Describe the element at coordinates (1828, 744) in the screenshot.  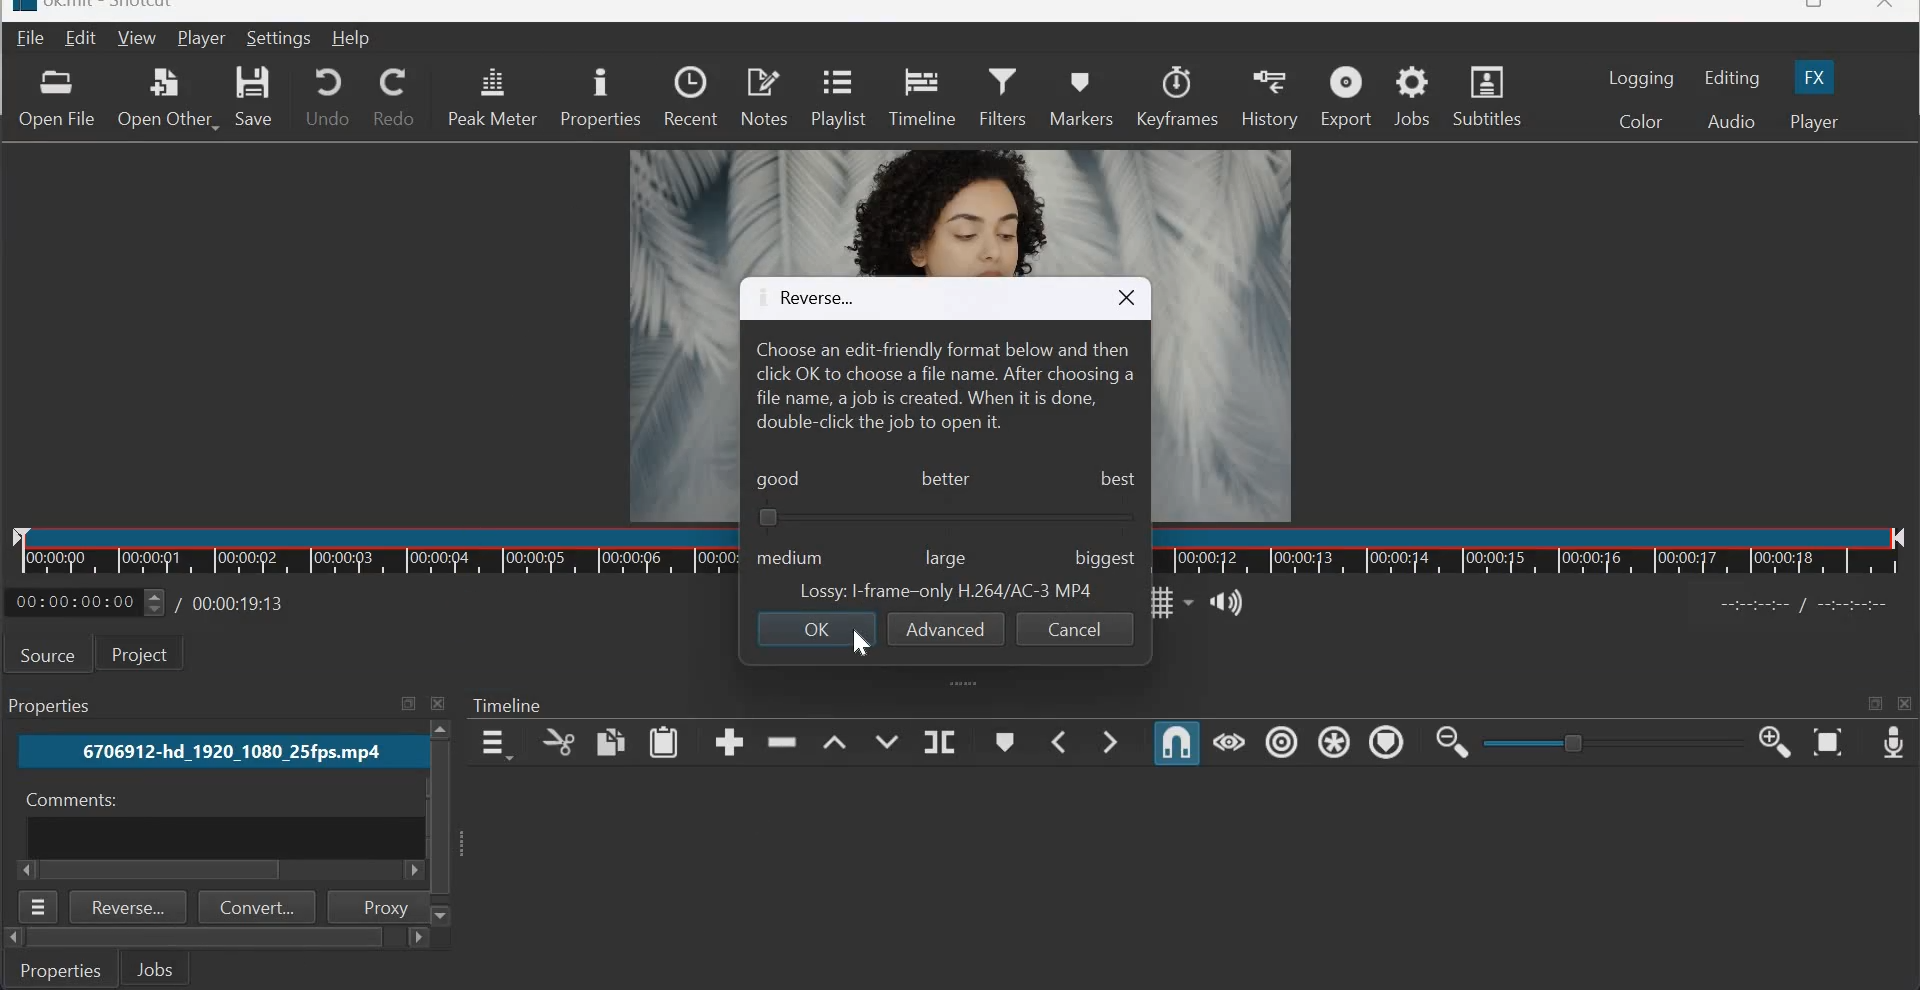
I see `Zoom Timeline to Fit` at that location.